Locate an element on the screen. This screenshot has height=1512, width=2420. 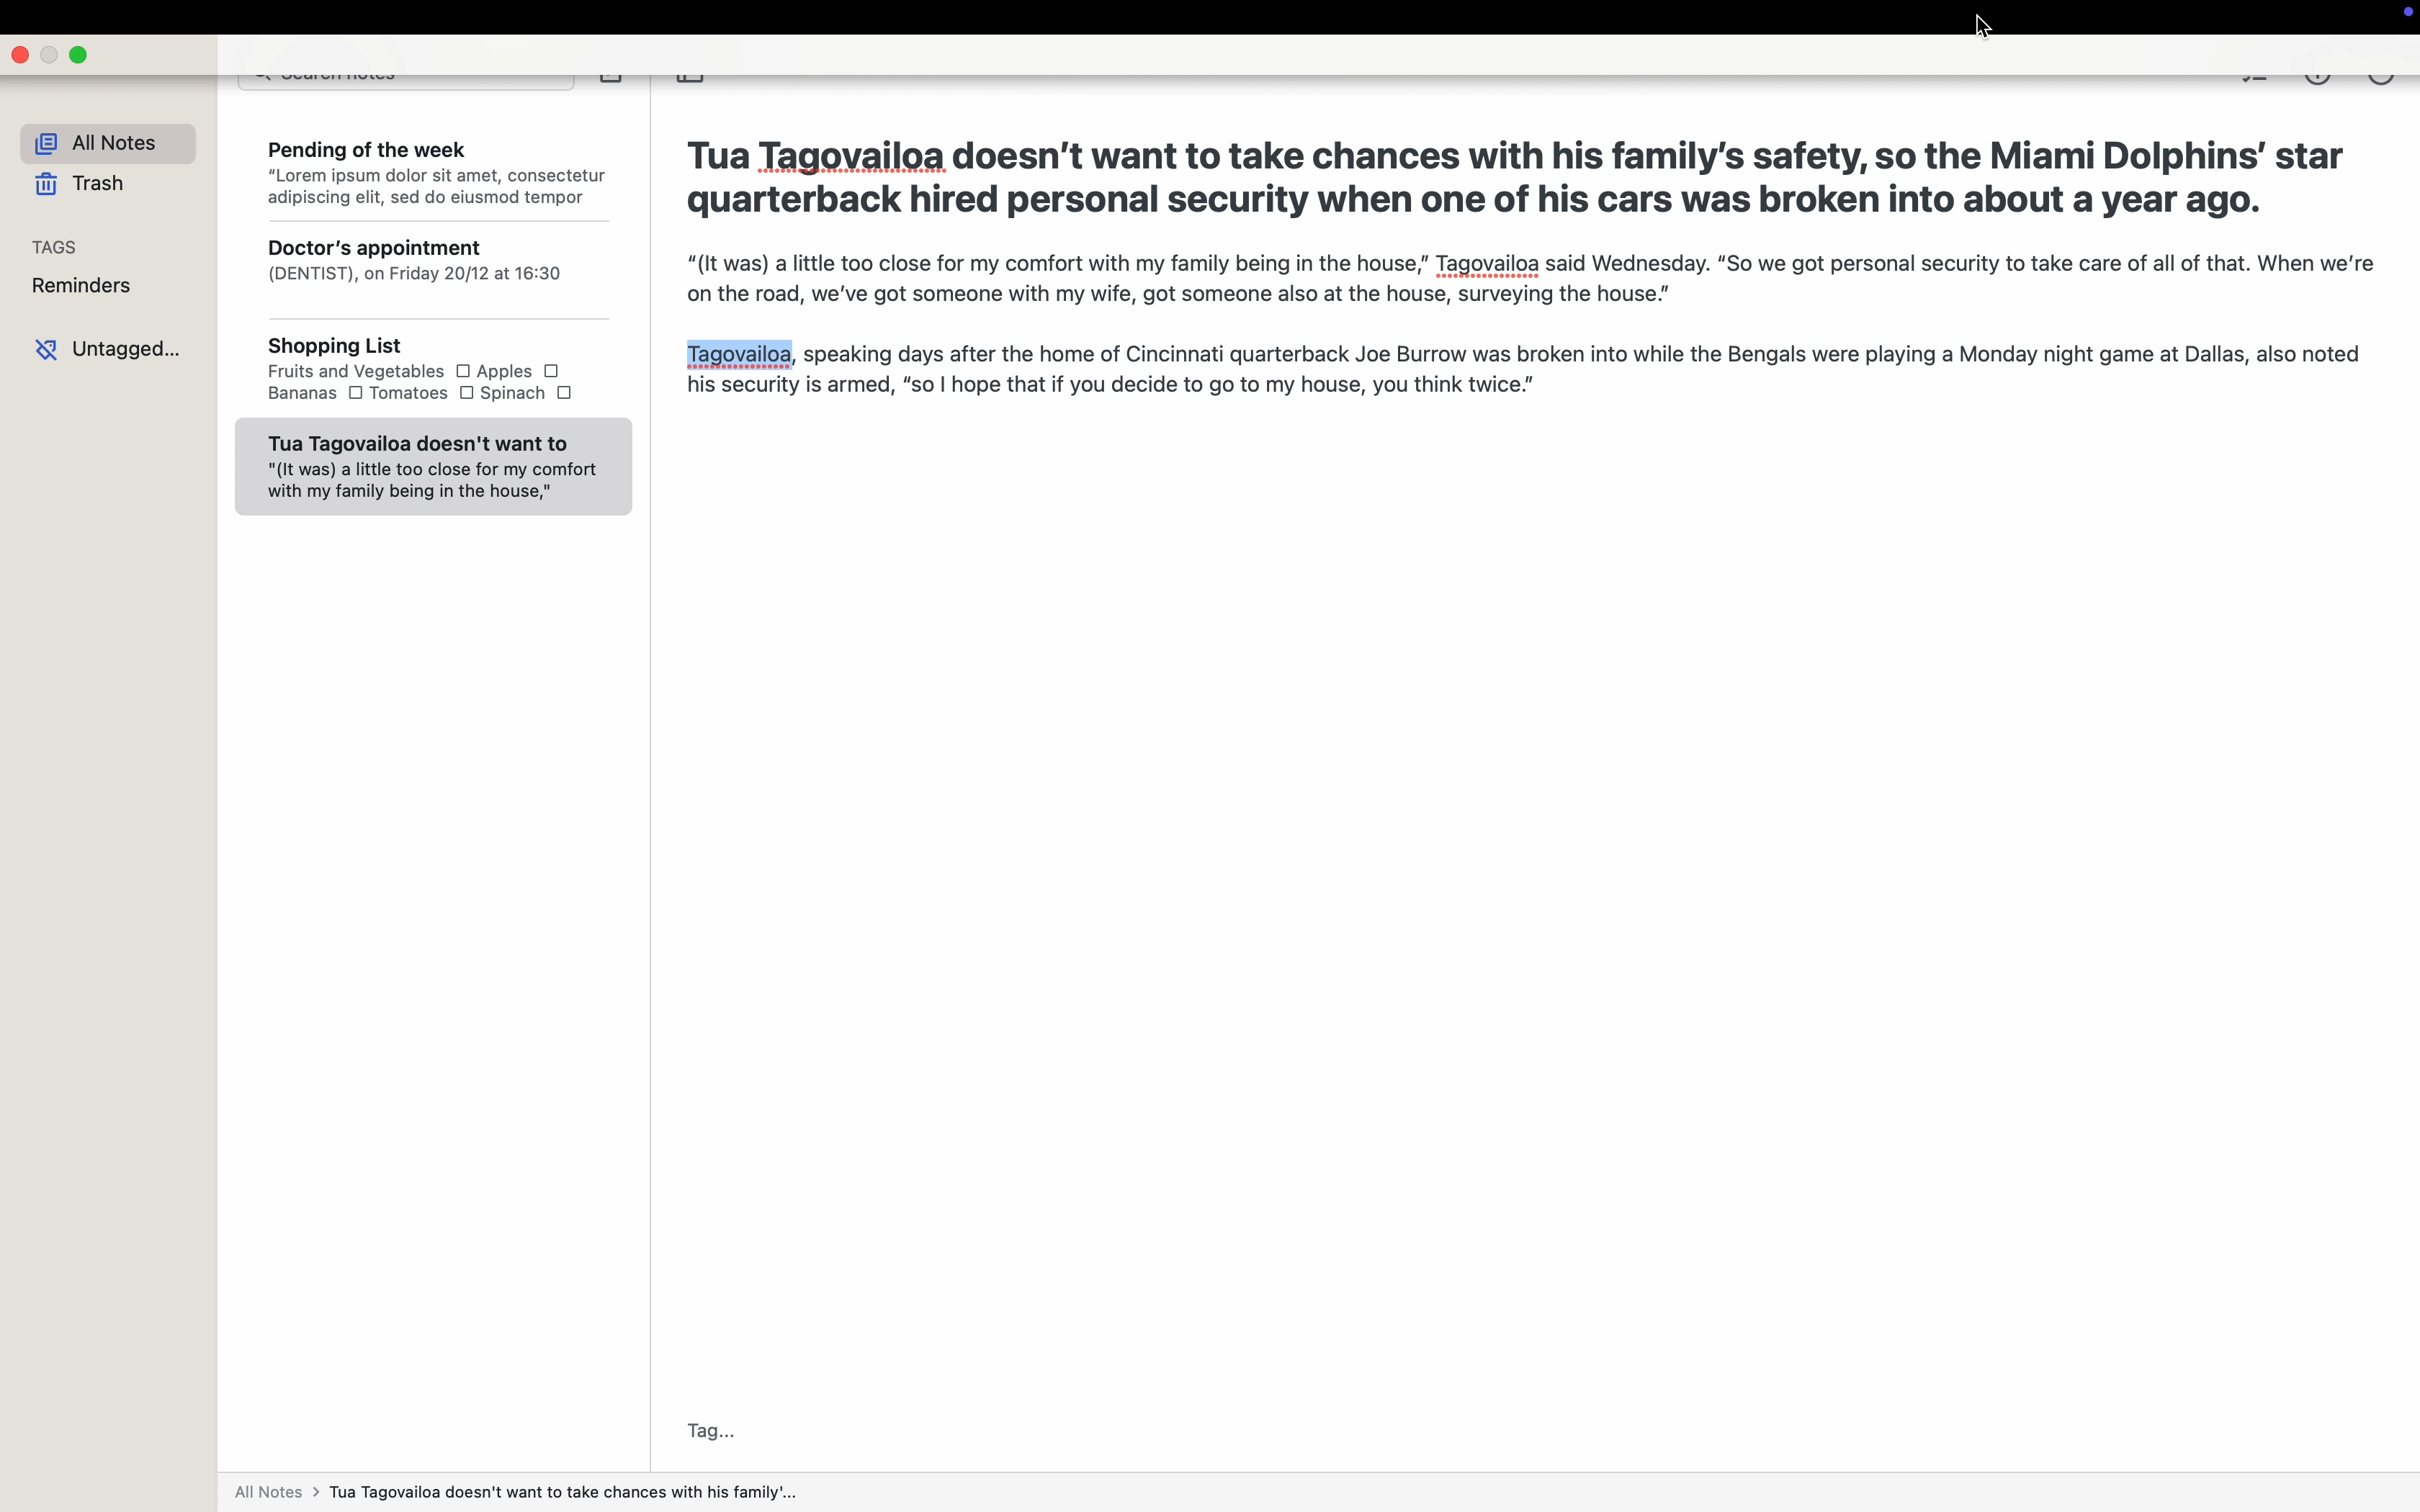
tags is located at coordinates (57, 245).